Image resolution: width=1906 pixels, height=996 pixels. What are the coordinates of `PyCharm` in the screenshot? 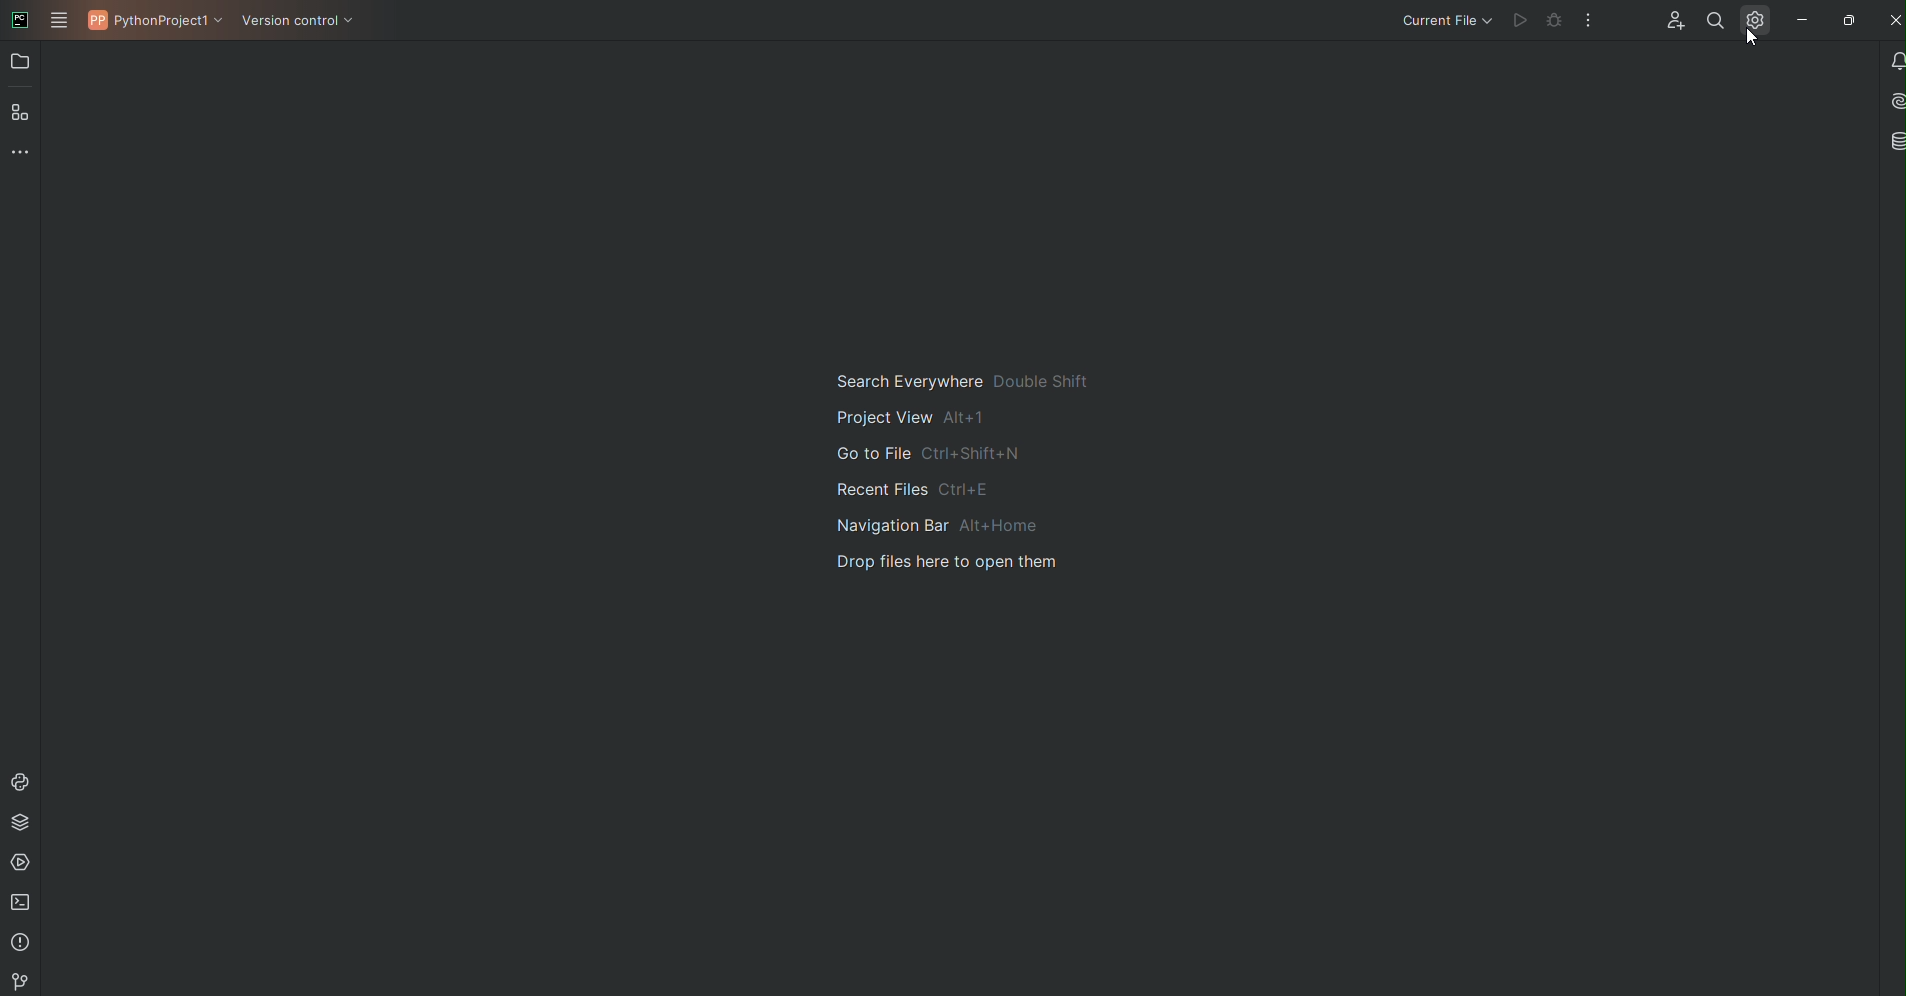 It's located at (19, 19).